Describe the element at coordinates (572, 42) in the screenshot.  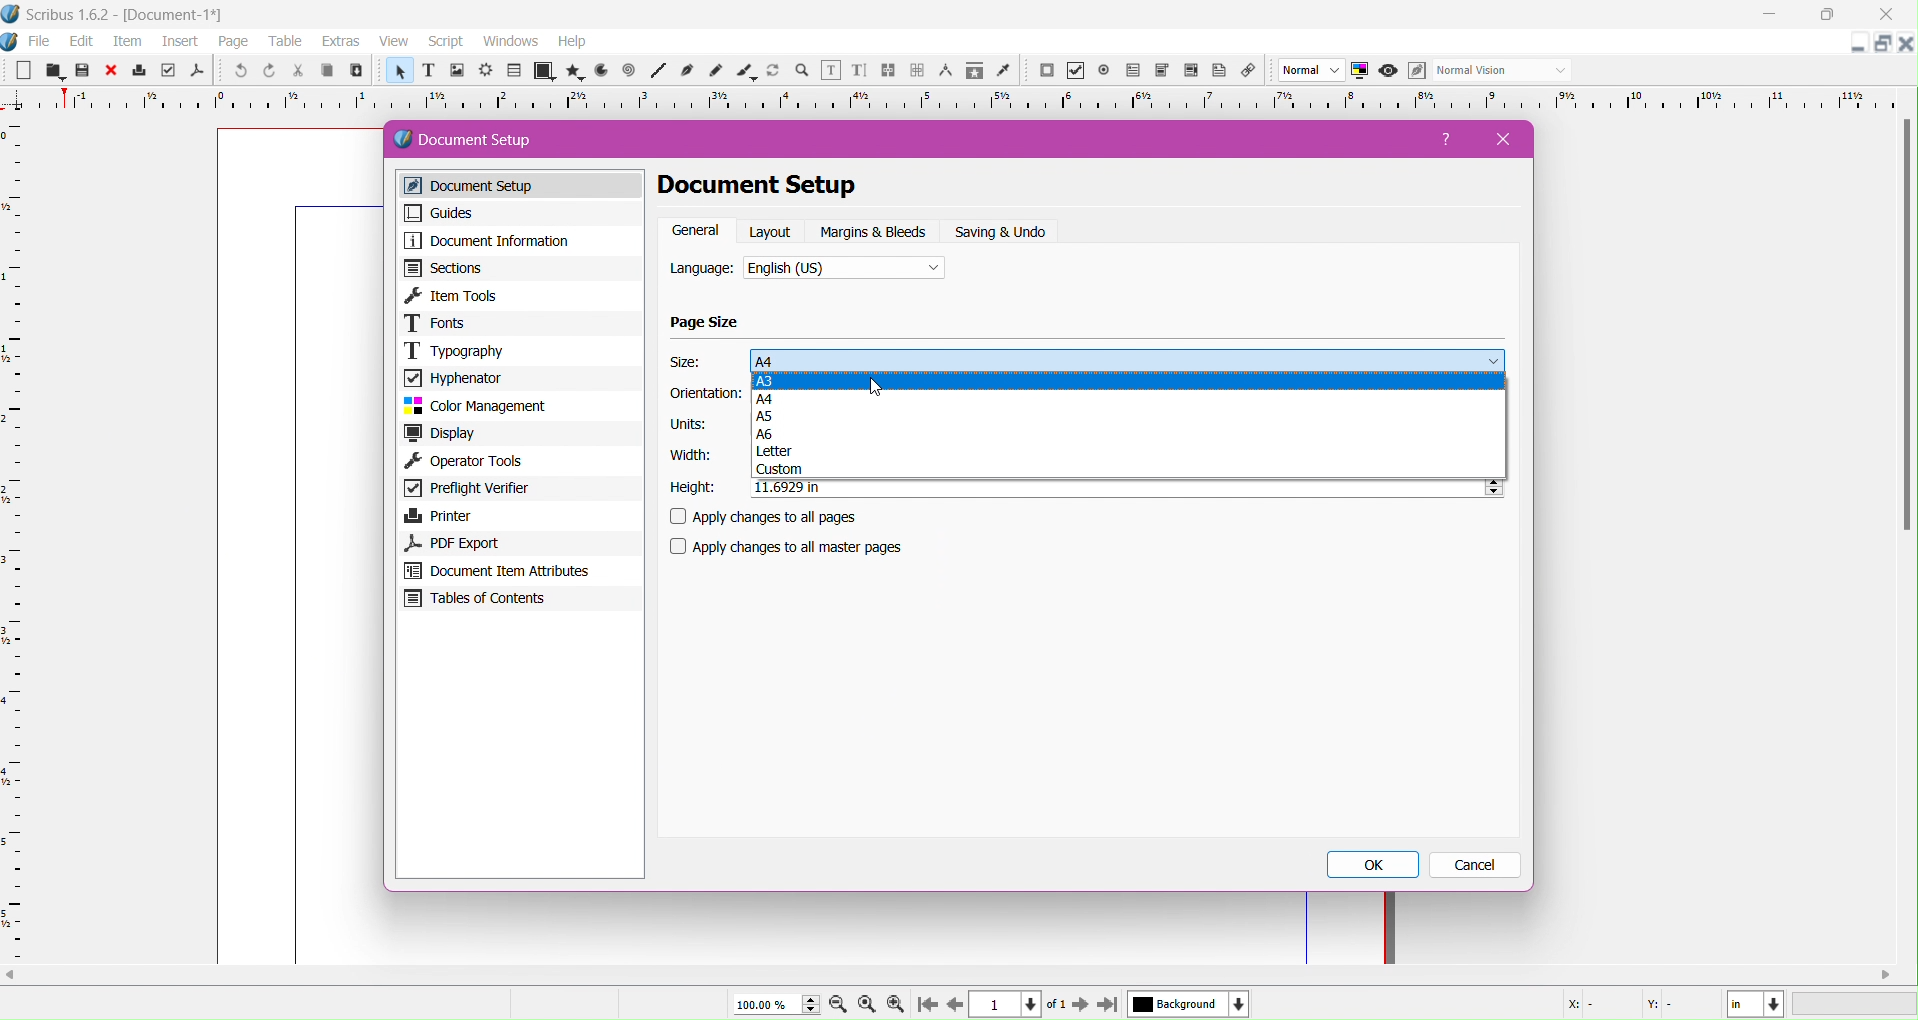
I see `help menu` at that location.